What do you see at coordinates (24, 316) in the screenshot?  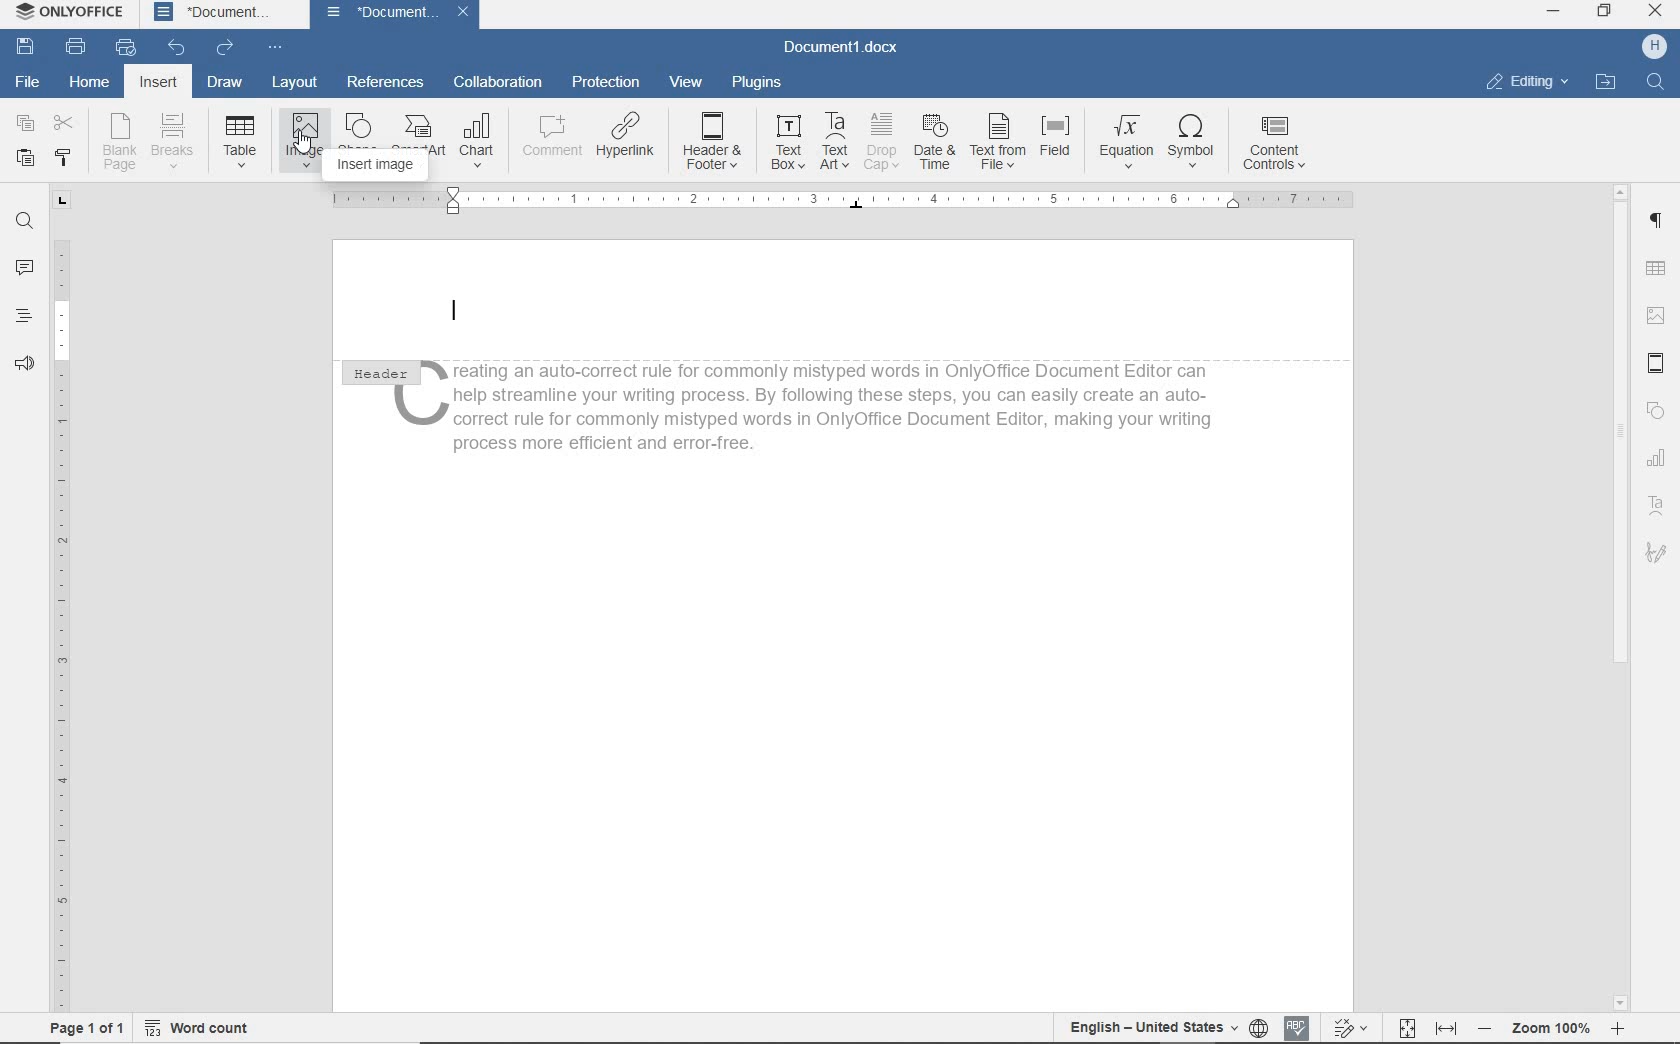 I see `HEADINGS` at bounding box center [24, 316].